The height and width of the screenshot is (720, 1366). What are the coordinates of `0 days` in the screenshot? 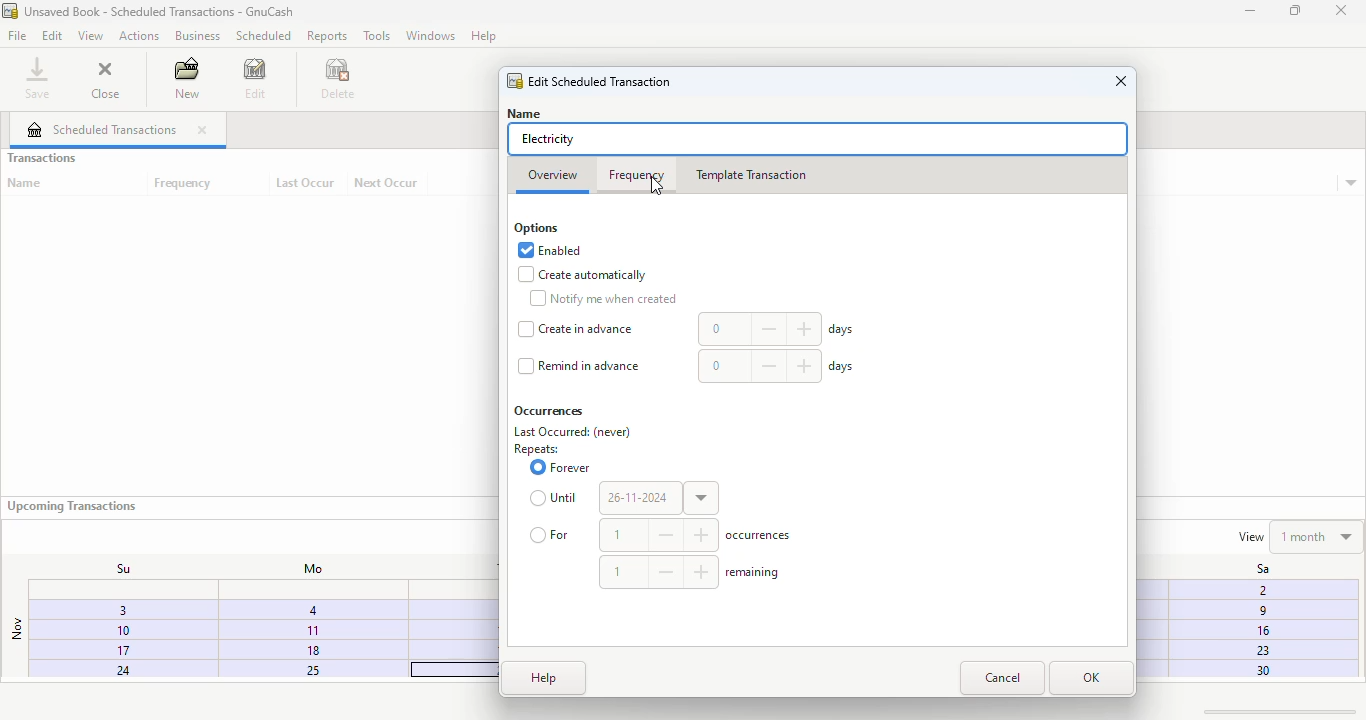 It's located at (778, 330).